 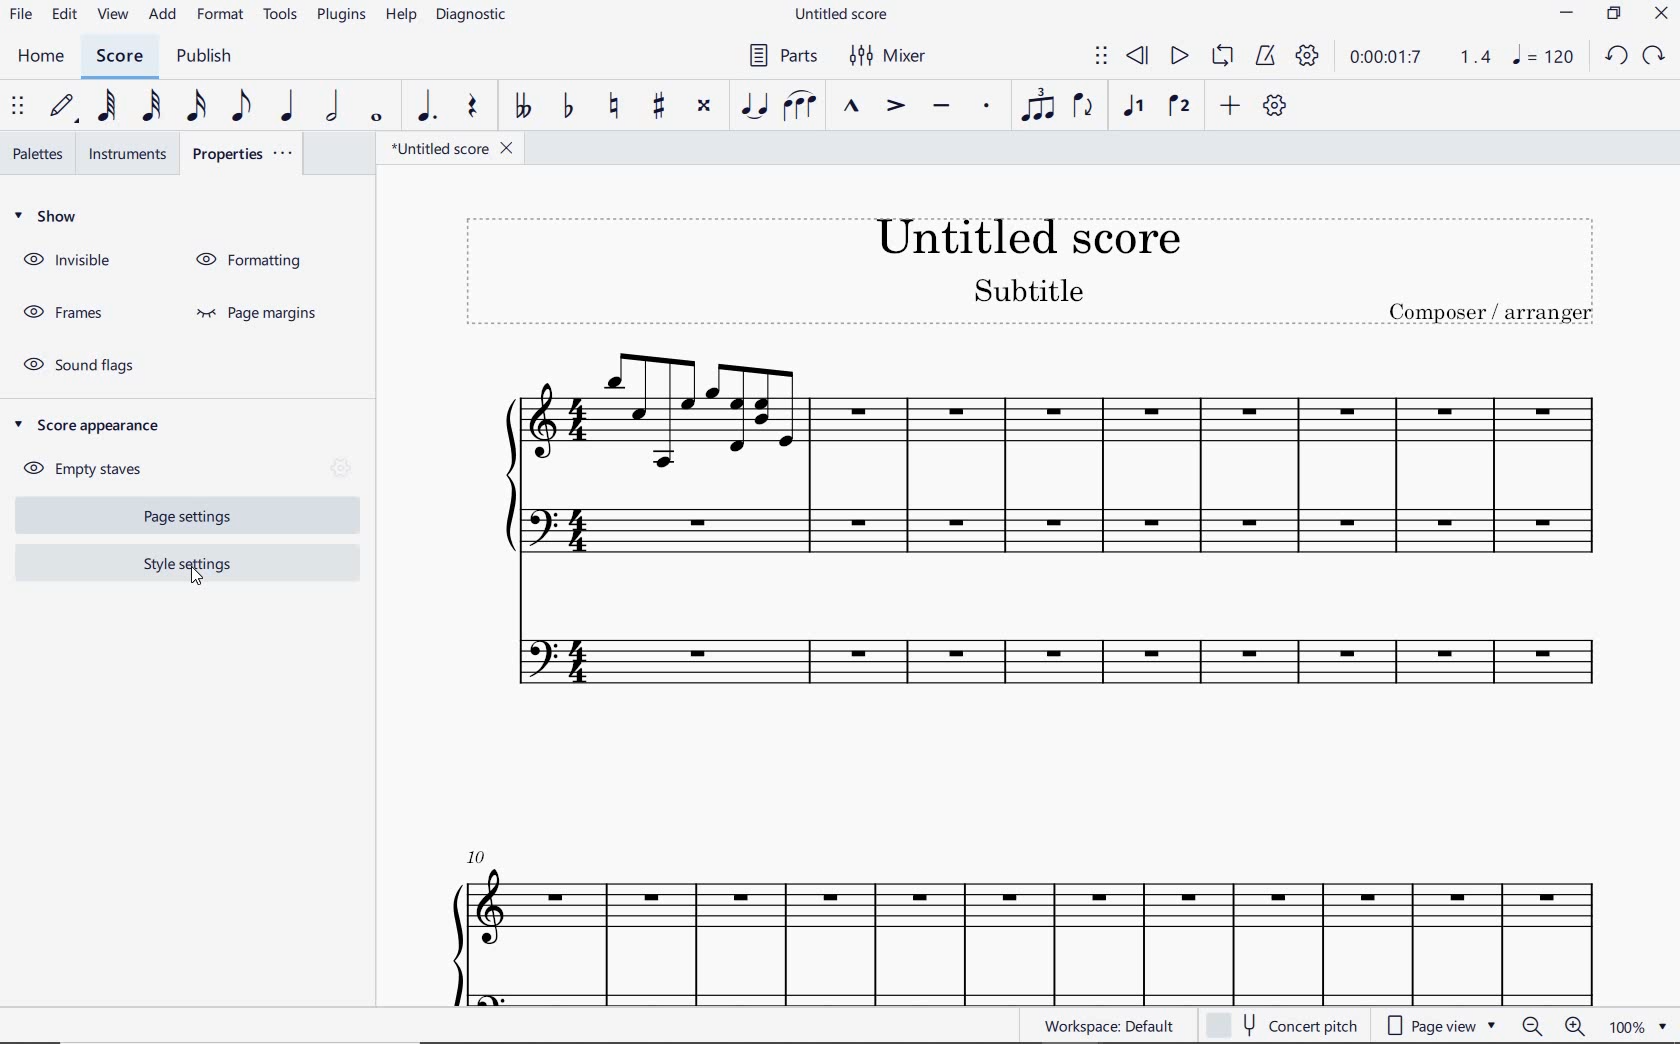 What do you see at coordinates (889, 54) in the screenshot?
I see `MIXER` at bounding box center [889, 54].